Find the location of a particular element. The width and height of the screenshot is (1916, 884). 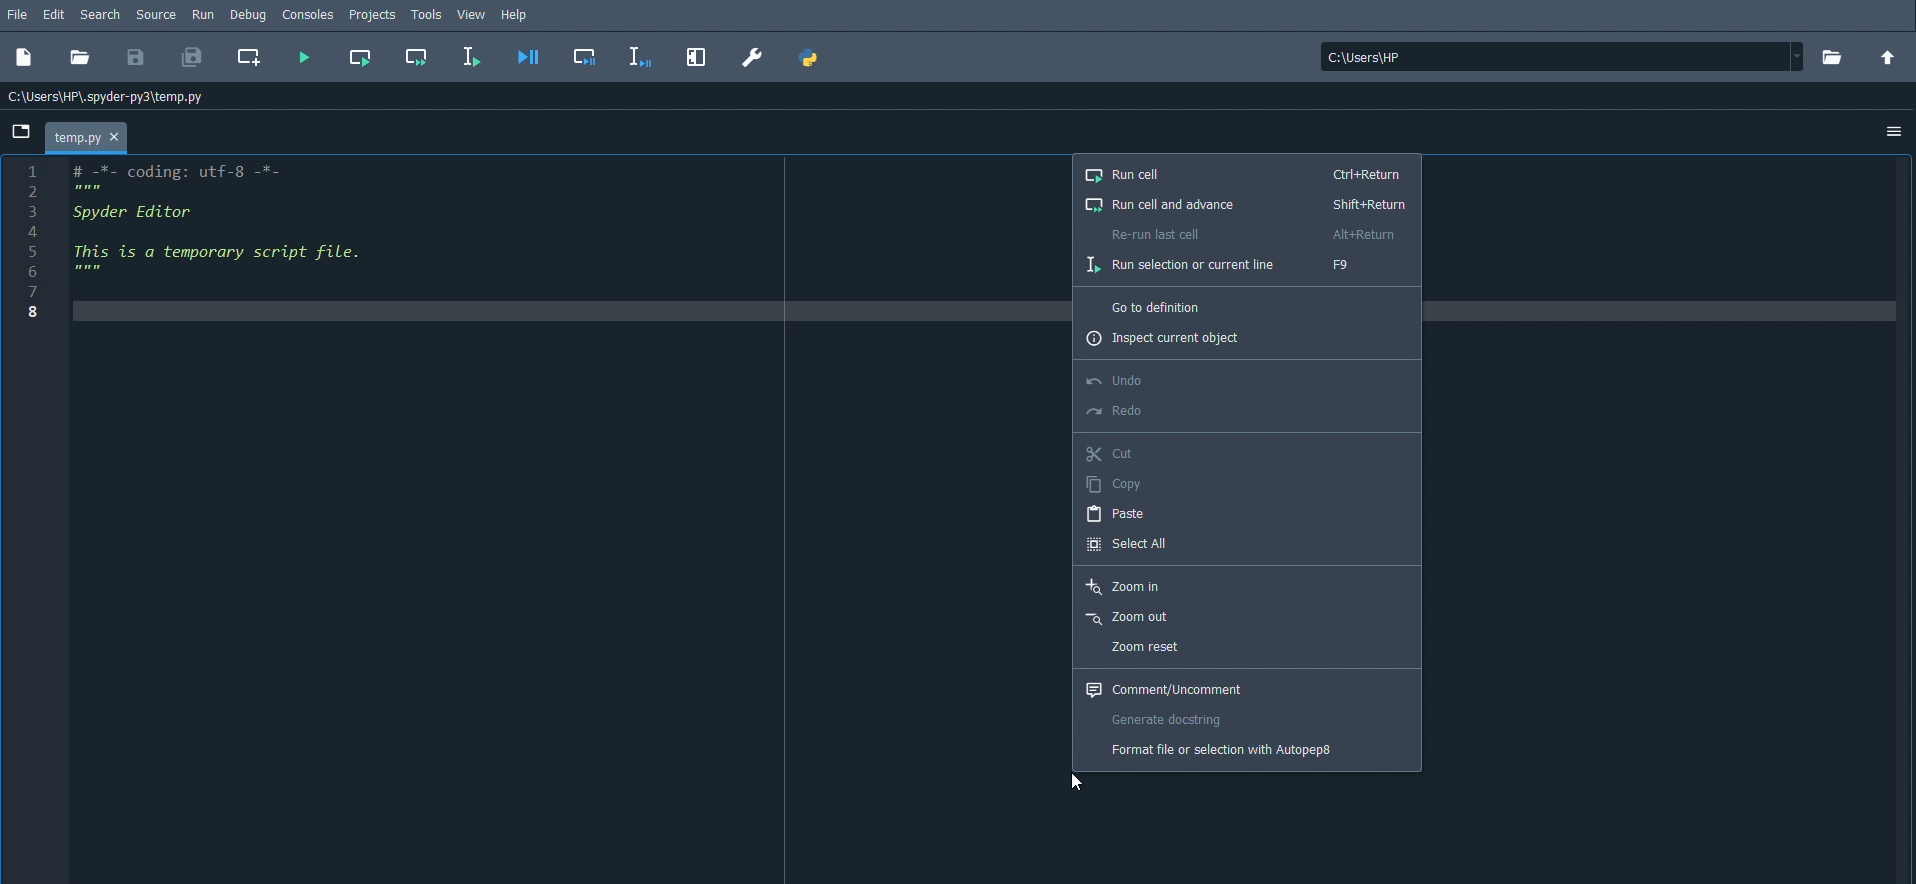

Options is located at coordinates (1893, 134).